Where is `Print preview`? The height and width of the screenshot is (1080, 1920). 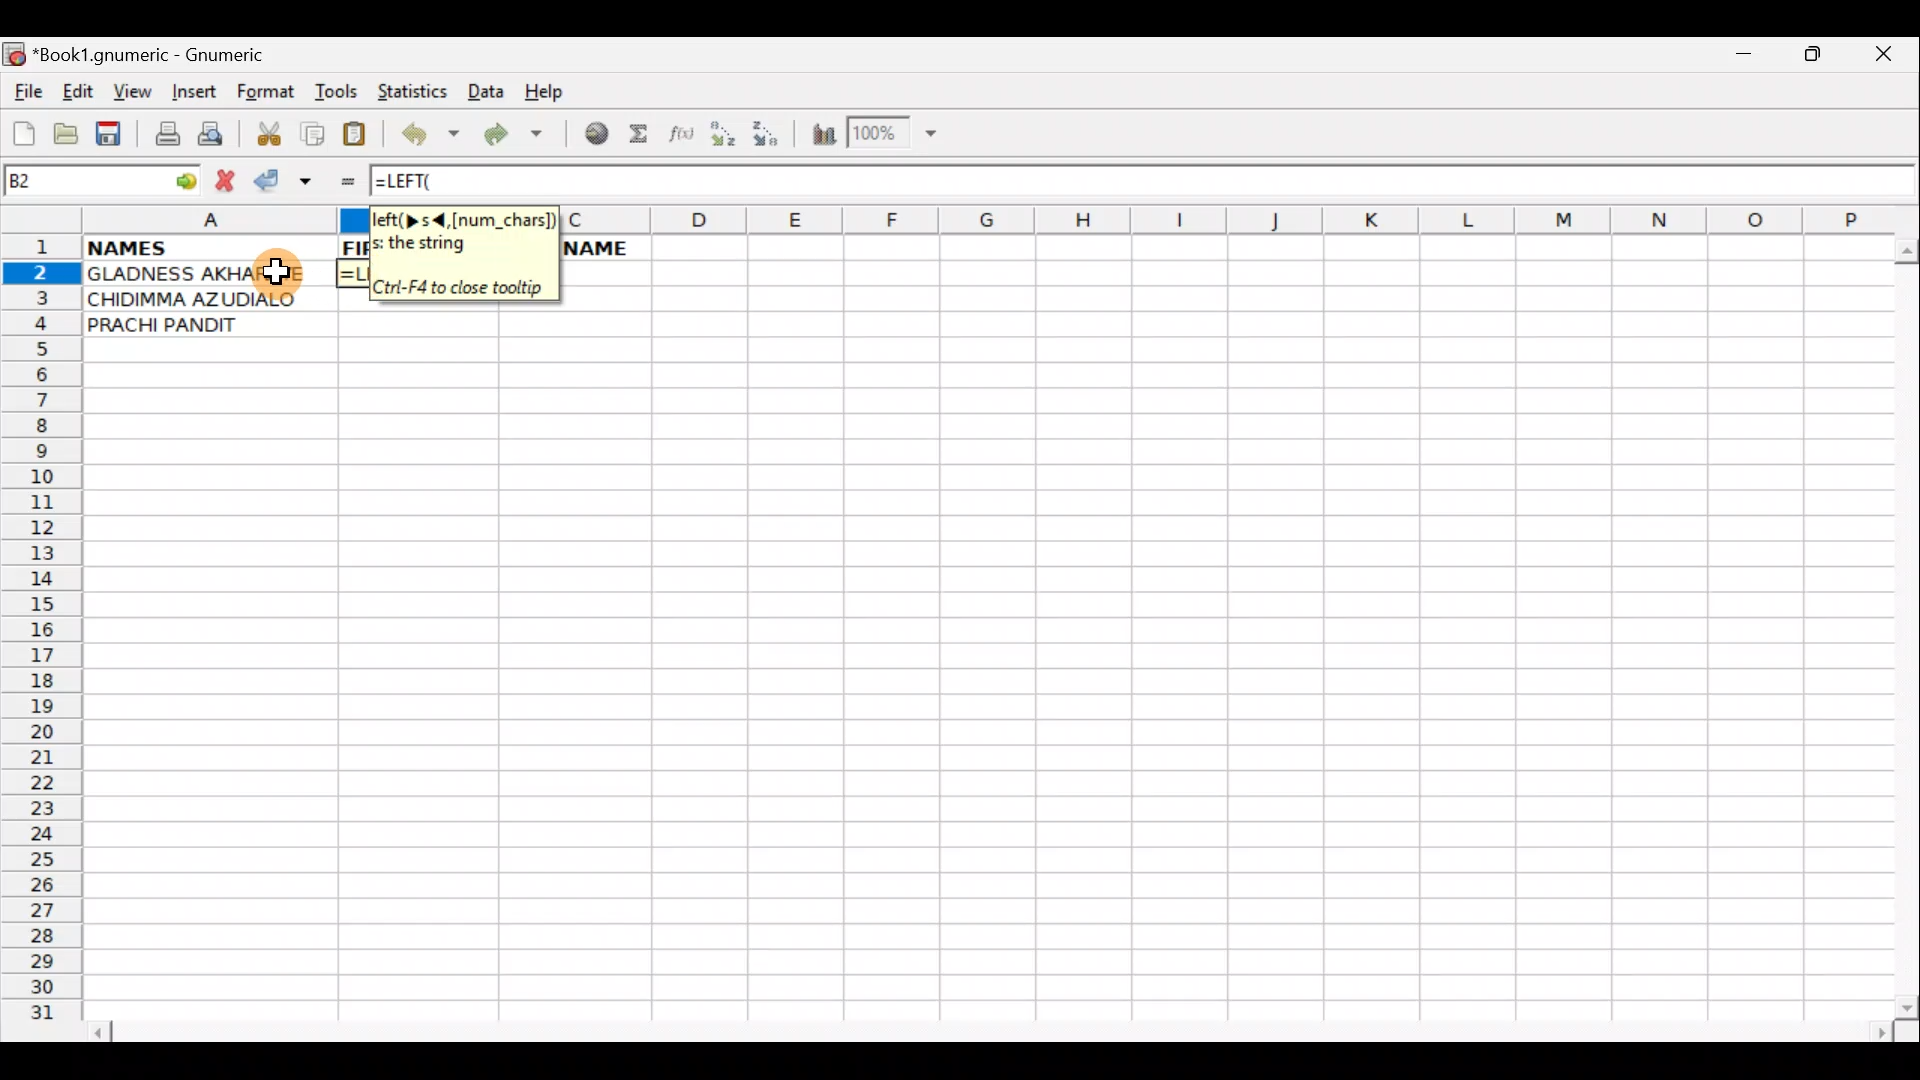
Print preview is located at coordinates (211, 138).